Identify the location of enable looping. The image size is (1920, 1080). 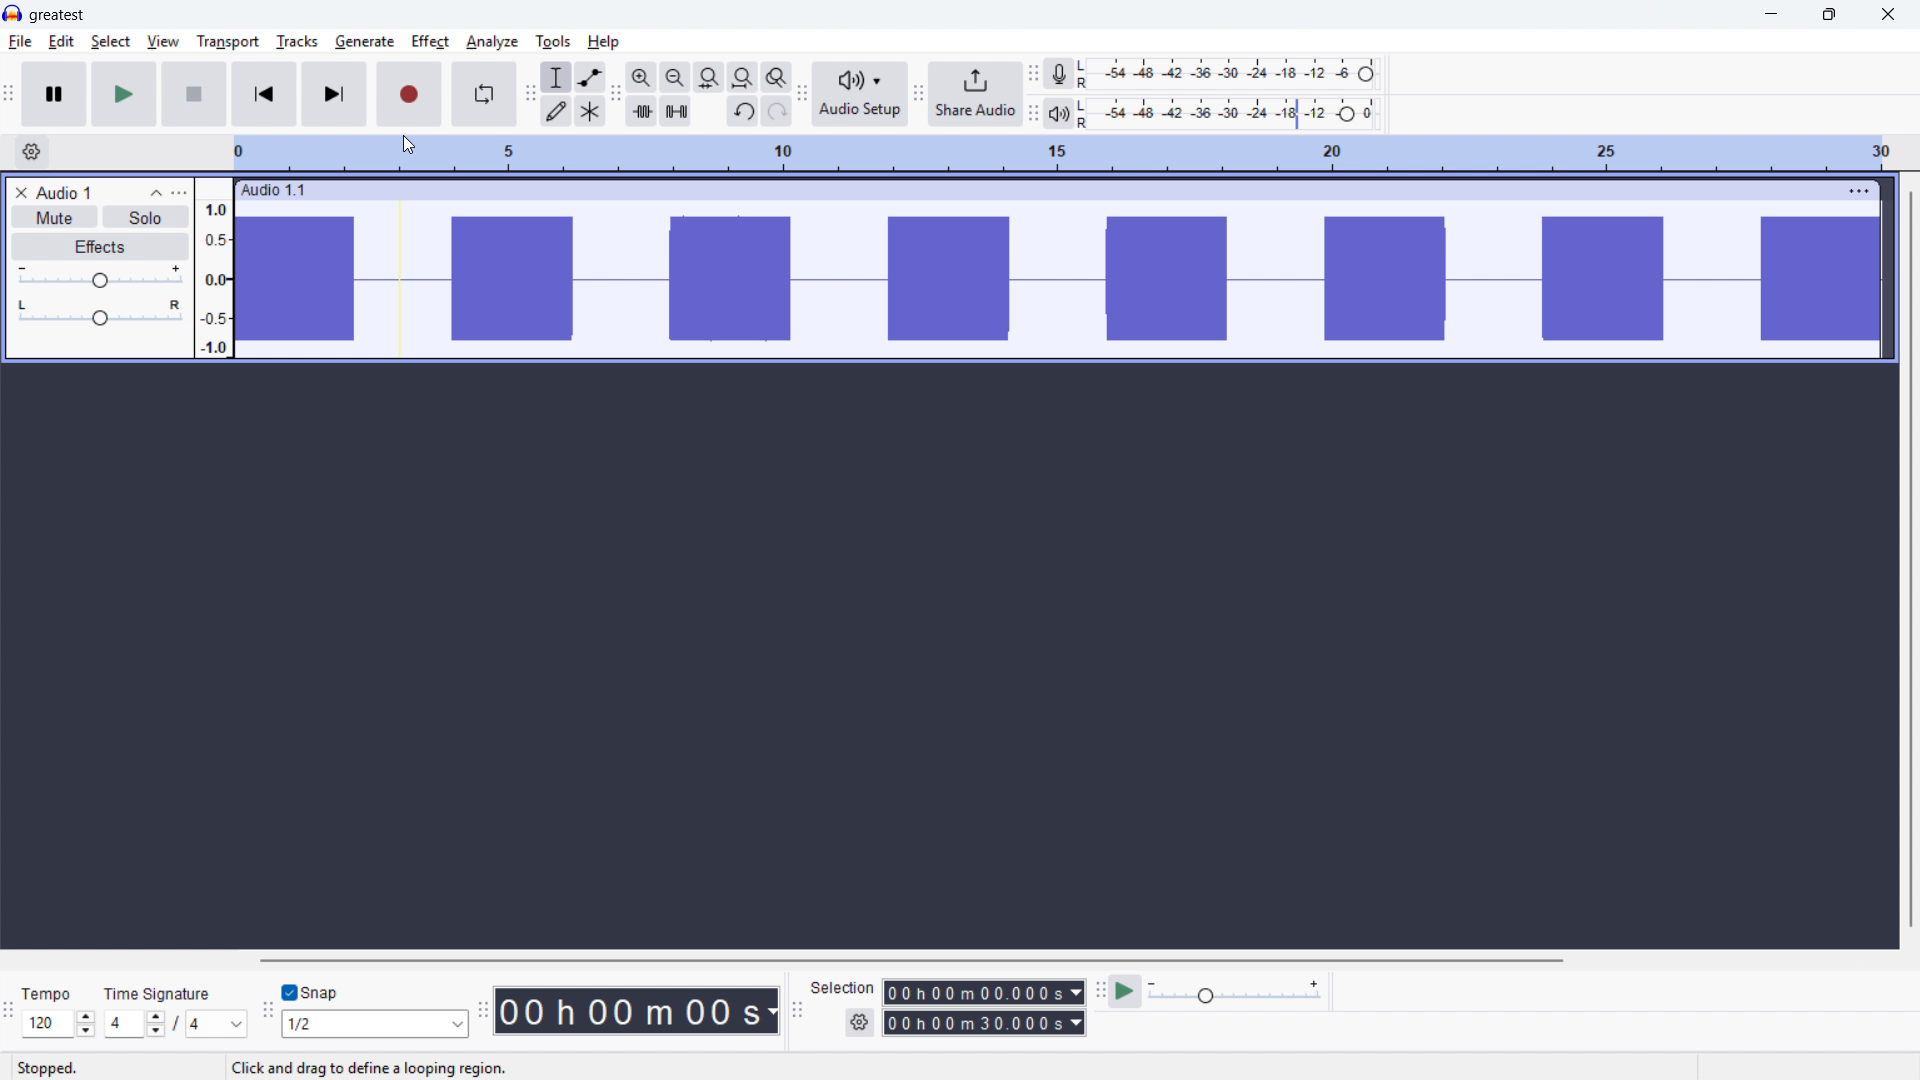
(484, 95).